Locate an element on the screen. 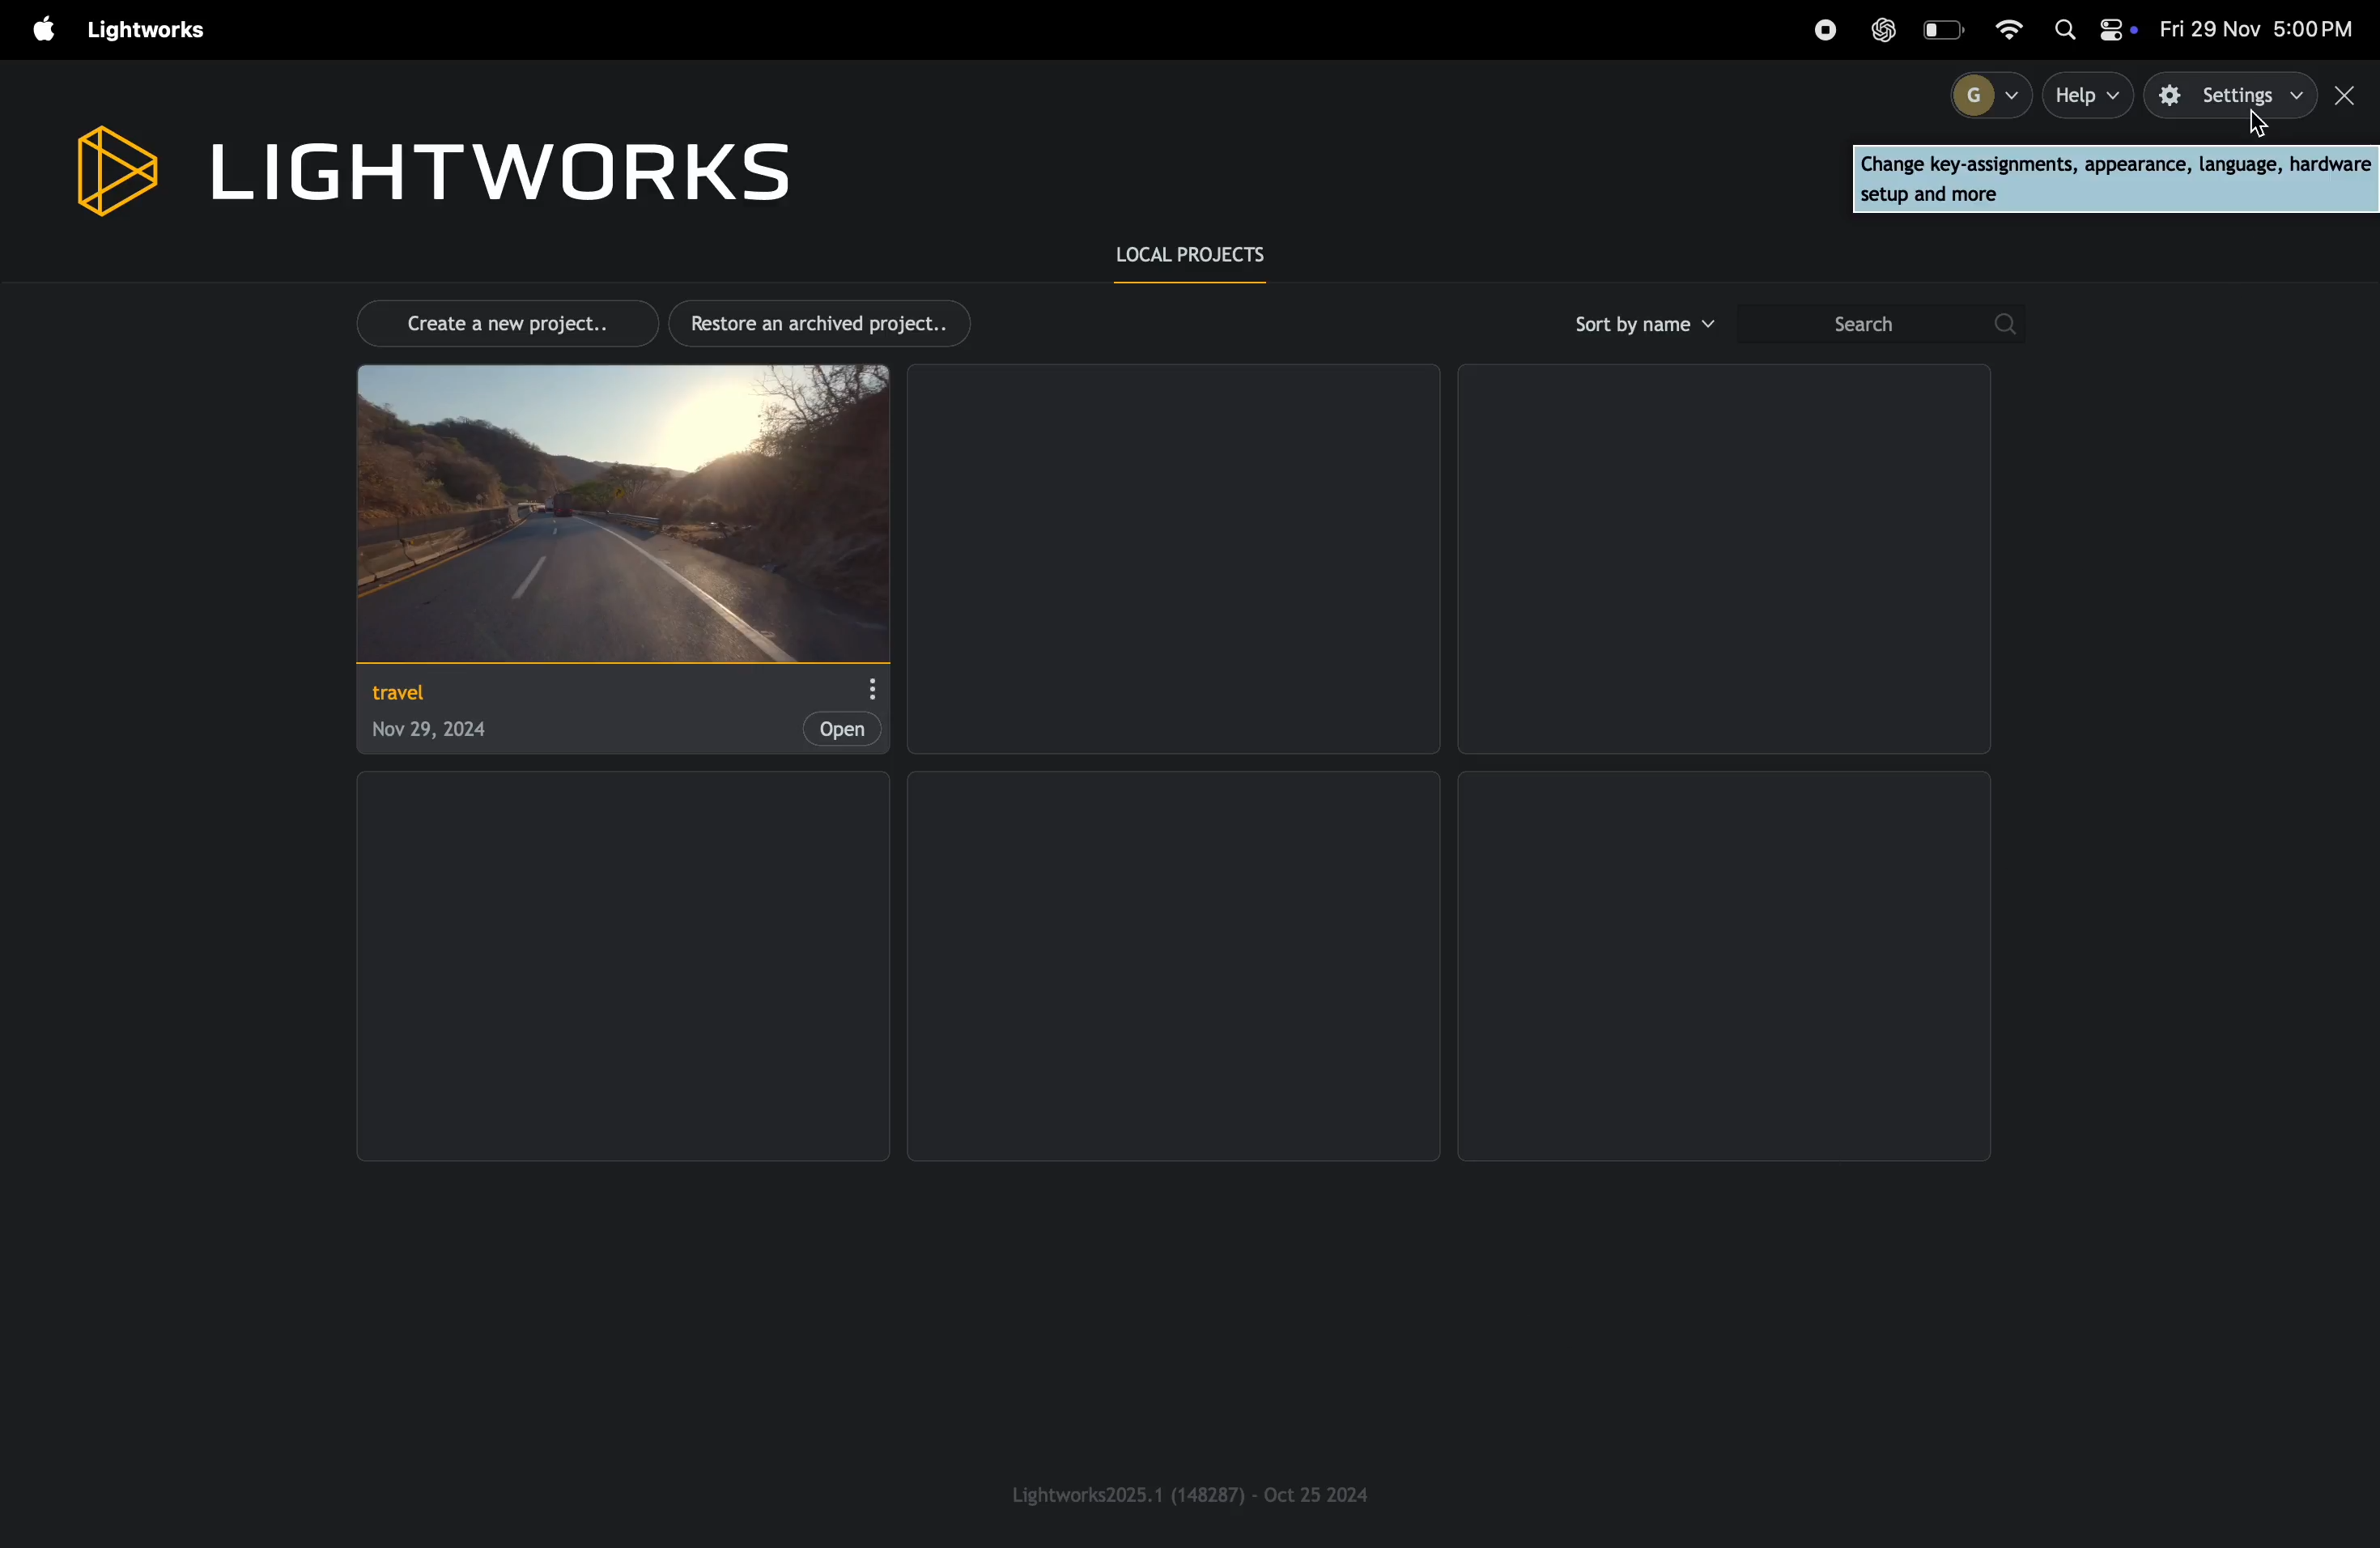  local prroject is located at coordinates (1205, 257).